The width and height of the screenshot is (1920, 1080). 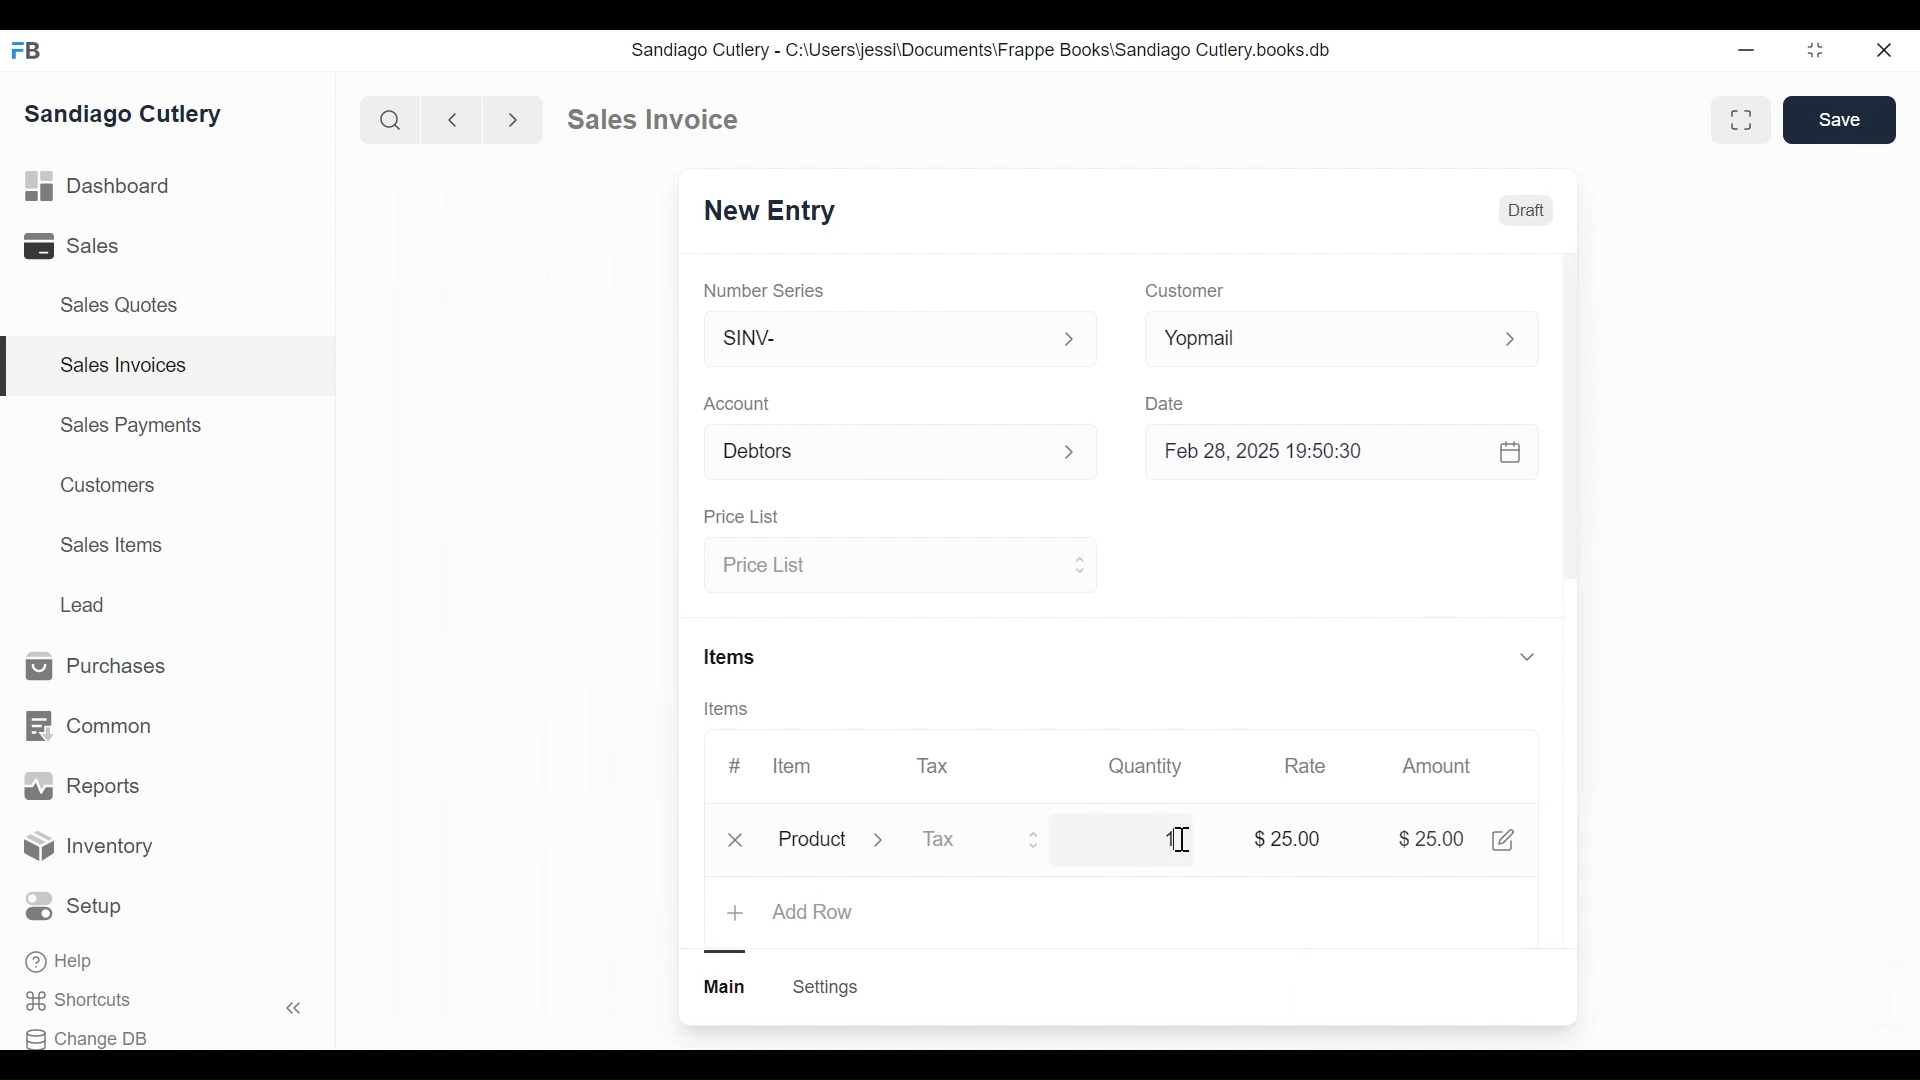 I want to click on + Add Row, so click(x=792, y=914).